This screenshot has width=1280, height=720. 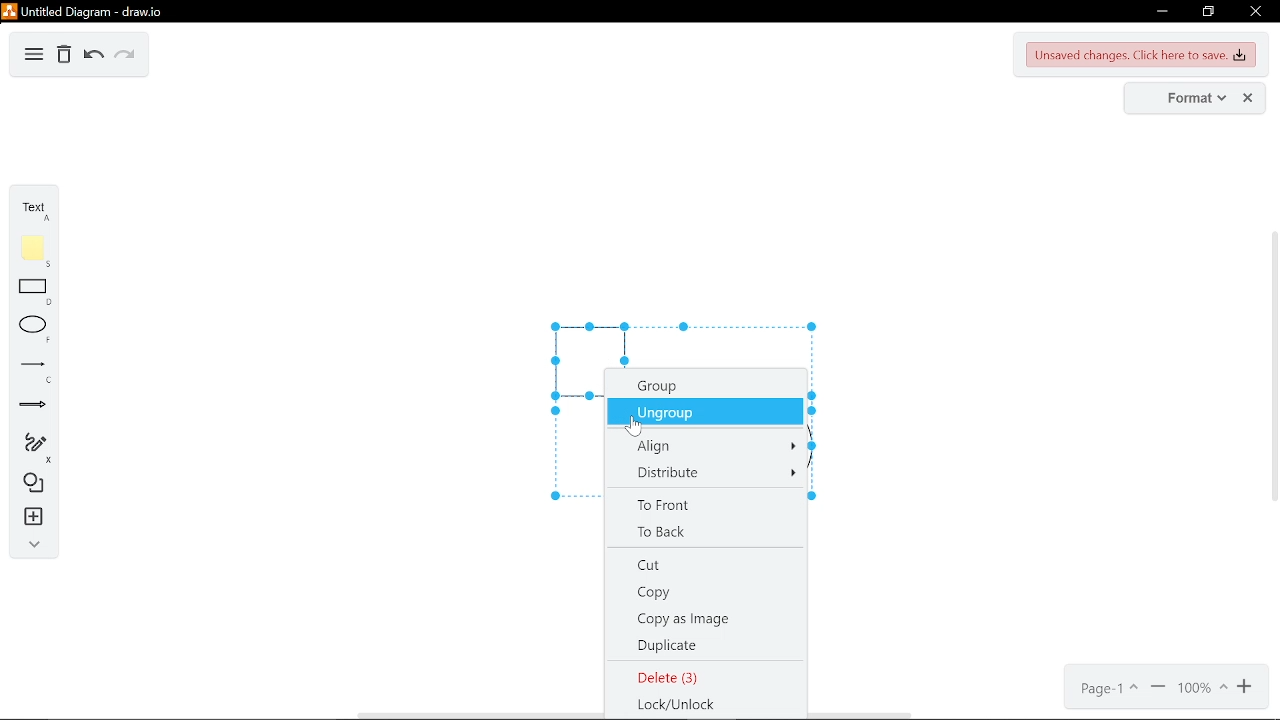 What do you see at coordinates (27, 408) in the screenshot?
I see `arrow` at bounding box center [27, 408].